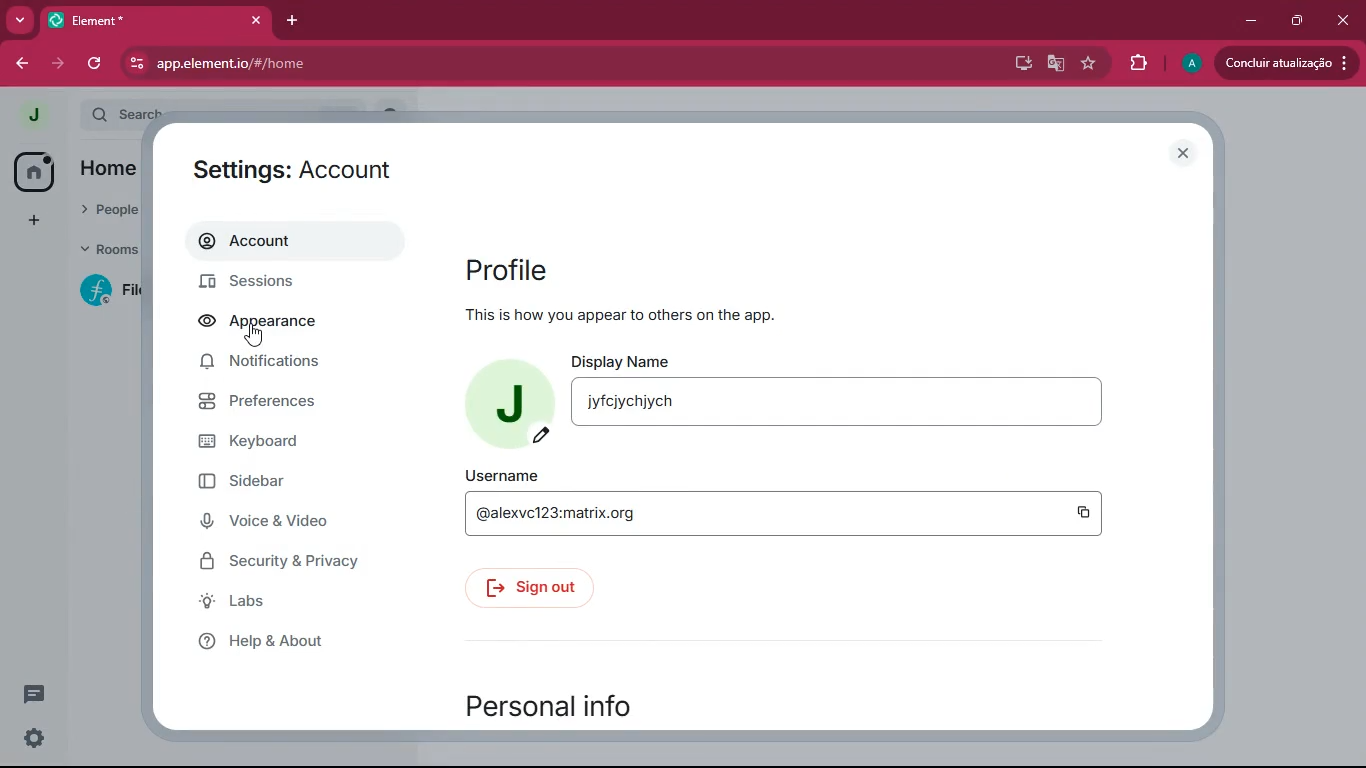 The width and height of the screenshot is (1366, 768). Describe the element at coordinates (1283, 65) in the screenshot. I see `Concur atuaizagio ` at that location.